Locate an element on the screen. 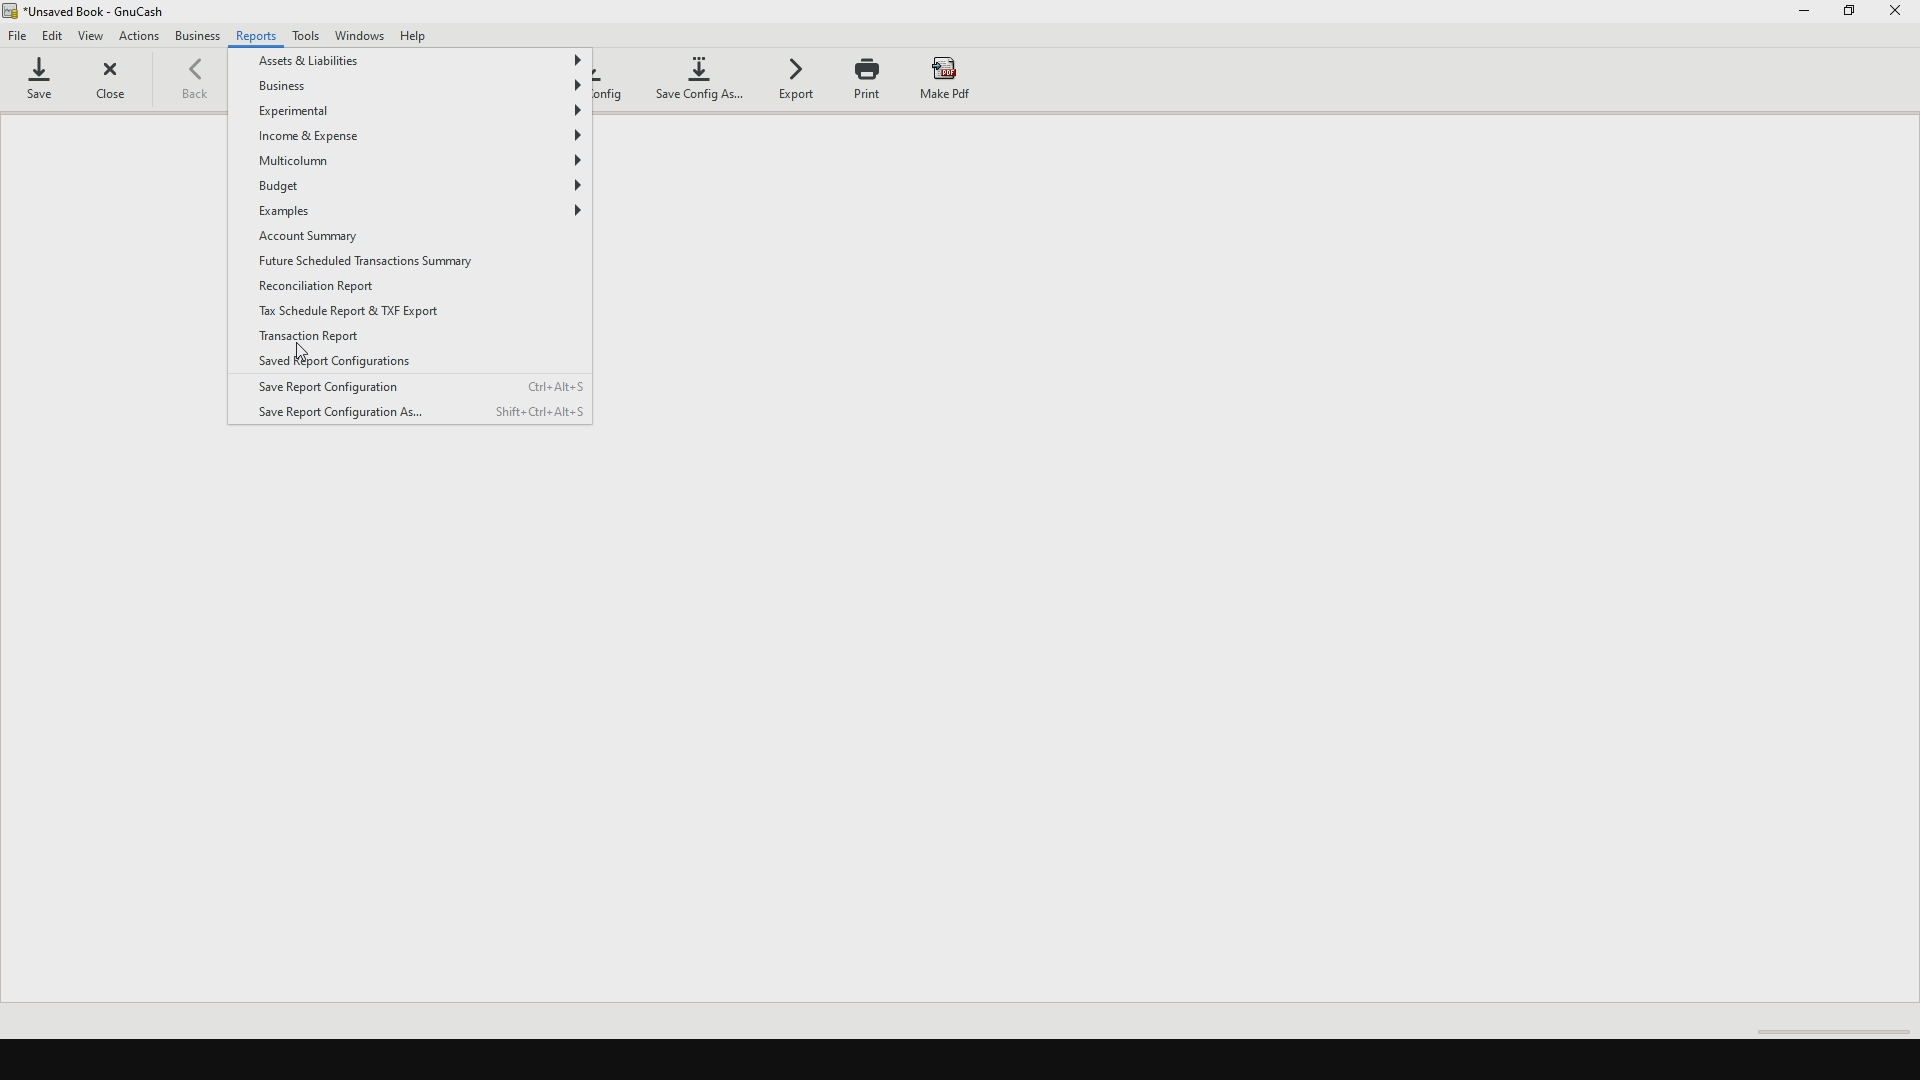 The width and height of the screenshot is (1920, 1080). edit is located at coordinates (55, 36).